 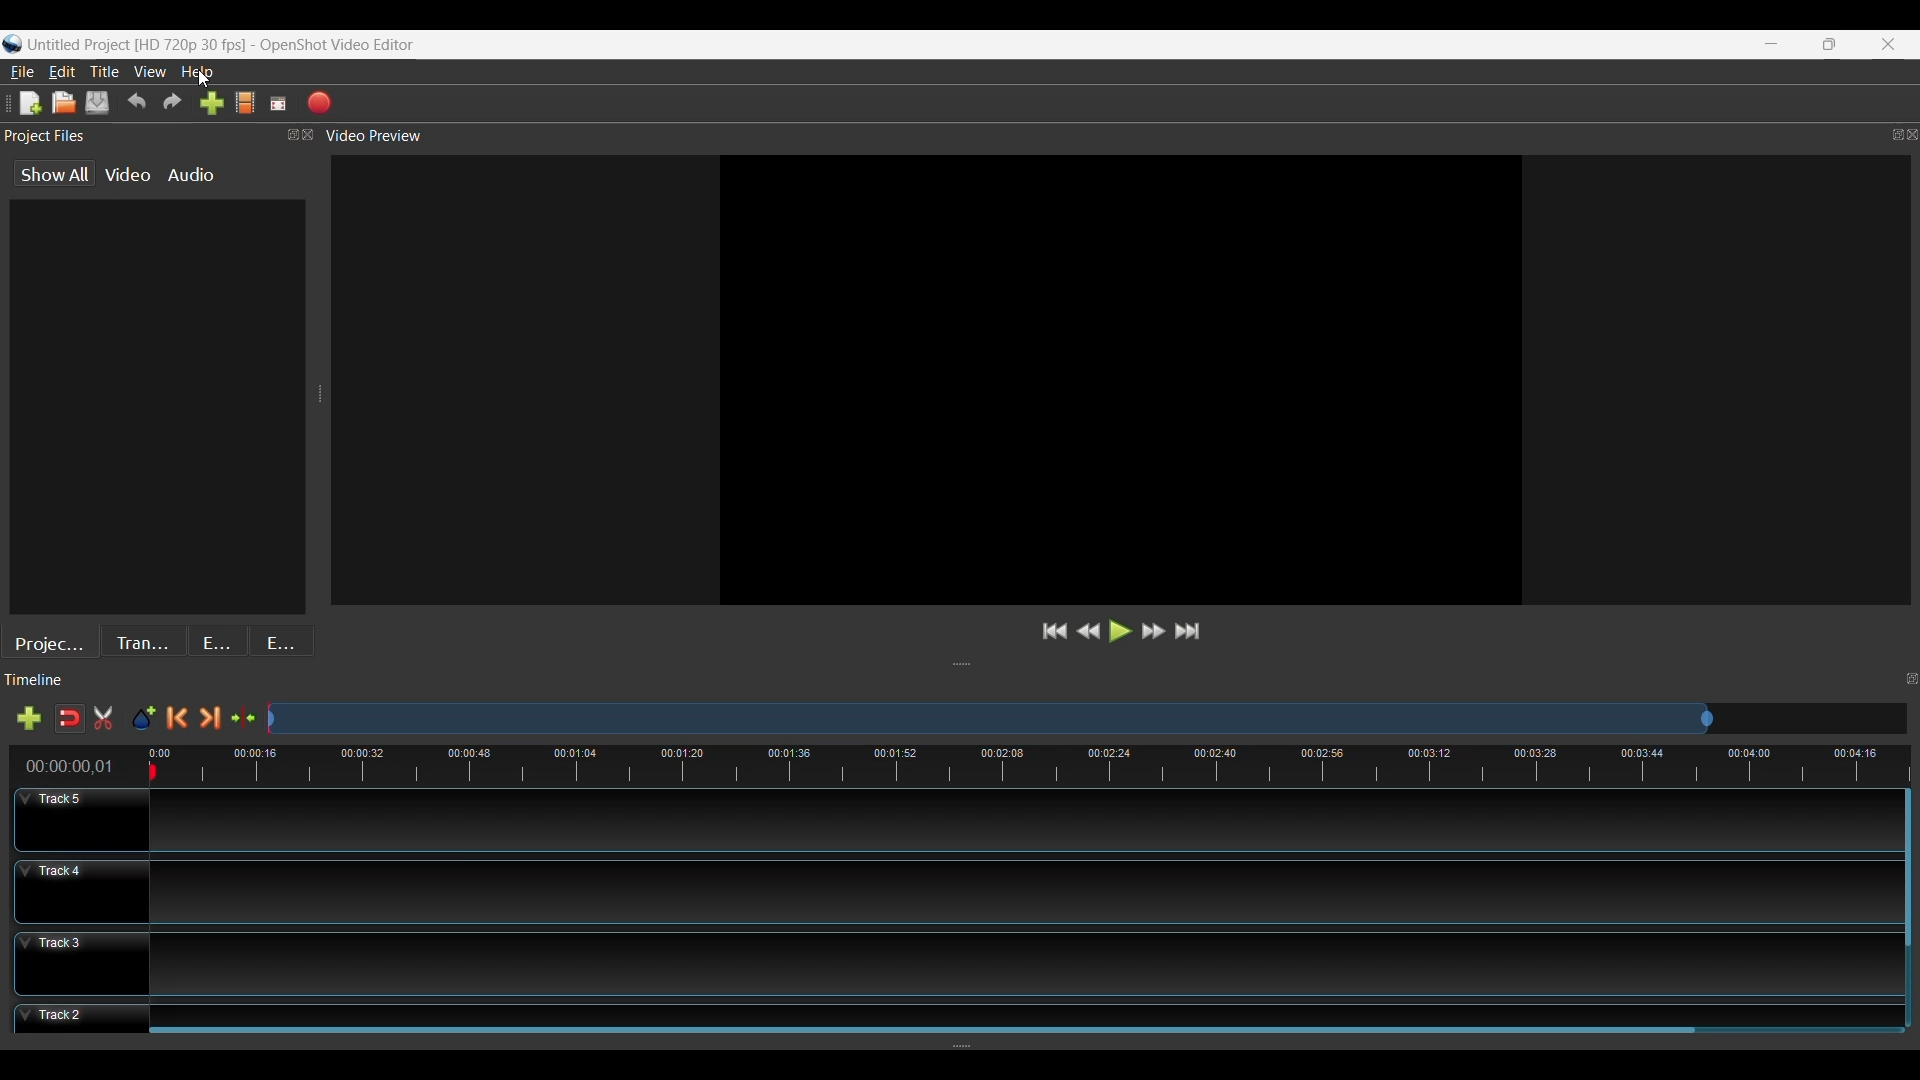 I want to click on Track Header, so click(x=81, y=964).